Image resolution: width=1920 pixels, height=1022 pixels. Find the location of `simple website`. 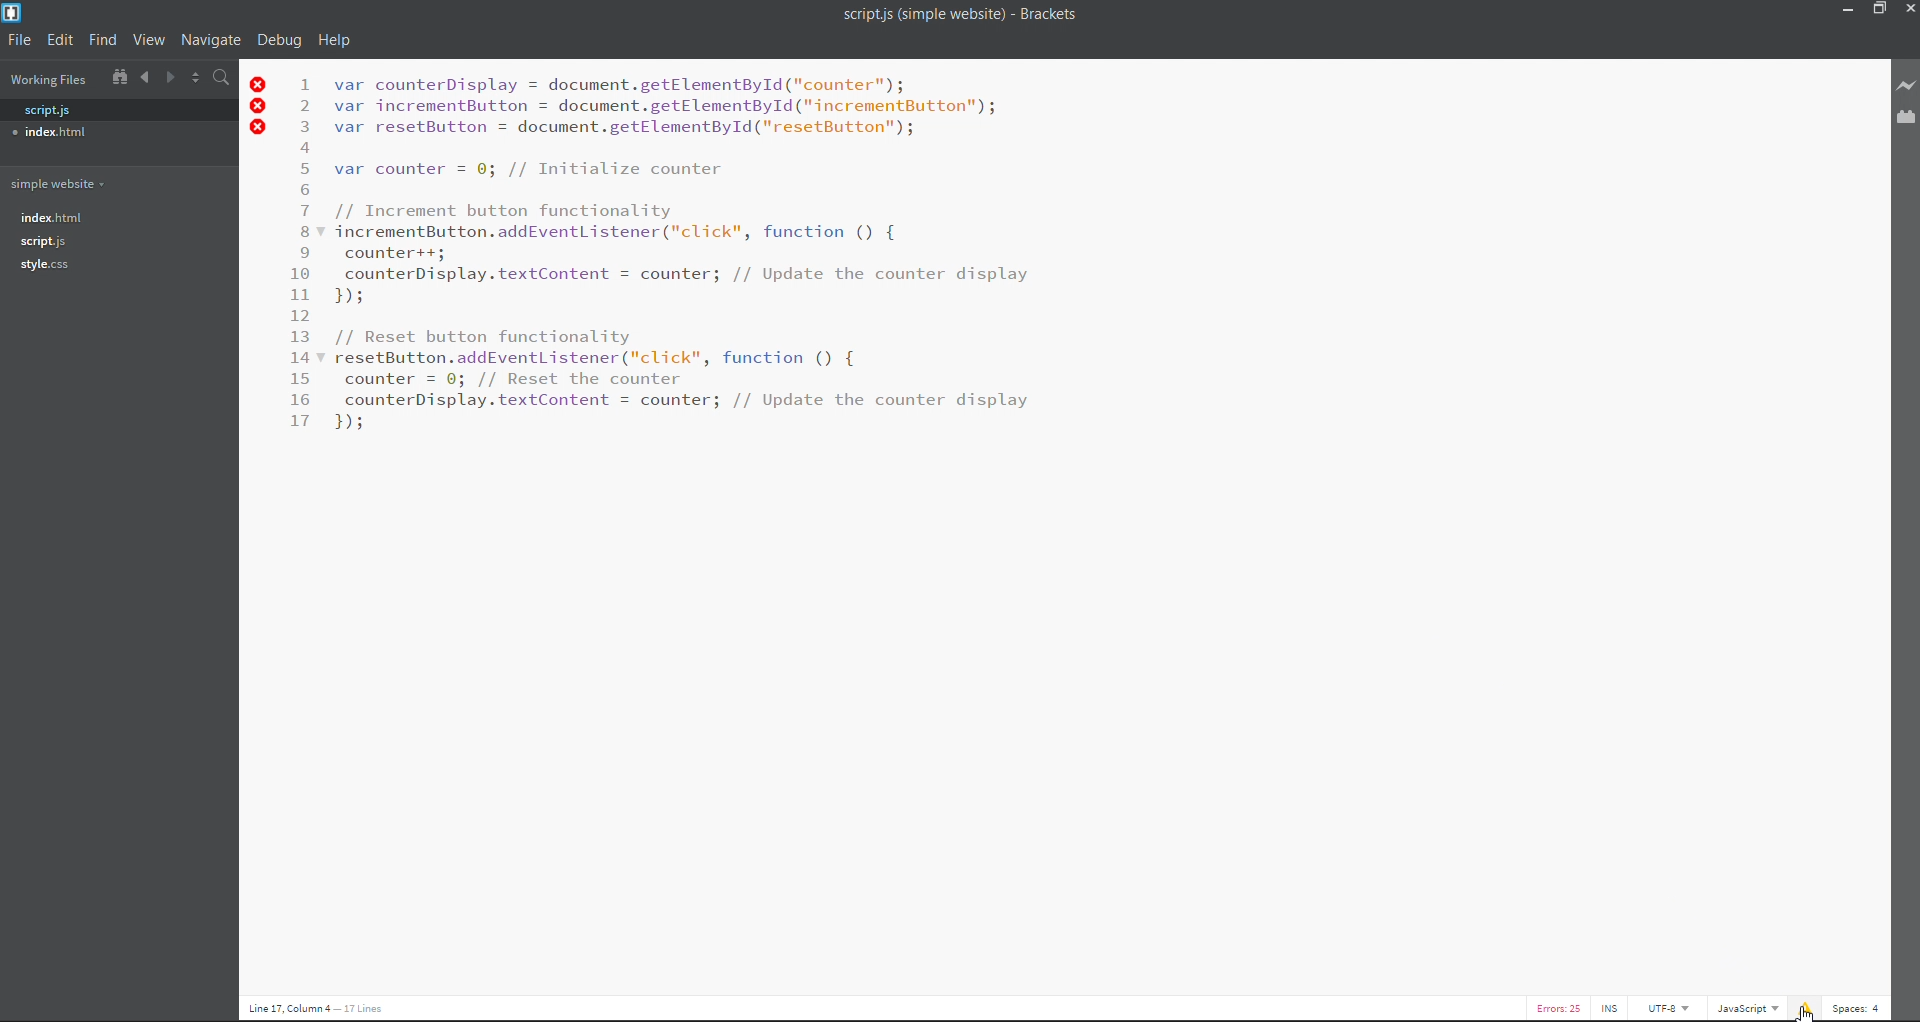

simple website is located at coordinates (69, 186).